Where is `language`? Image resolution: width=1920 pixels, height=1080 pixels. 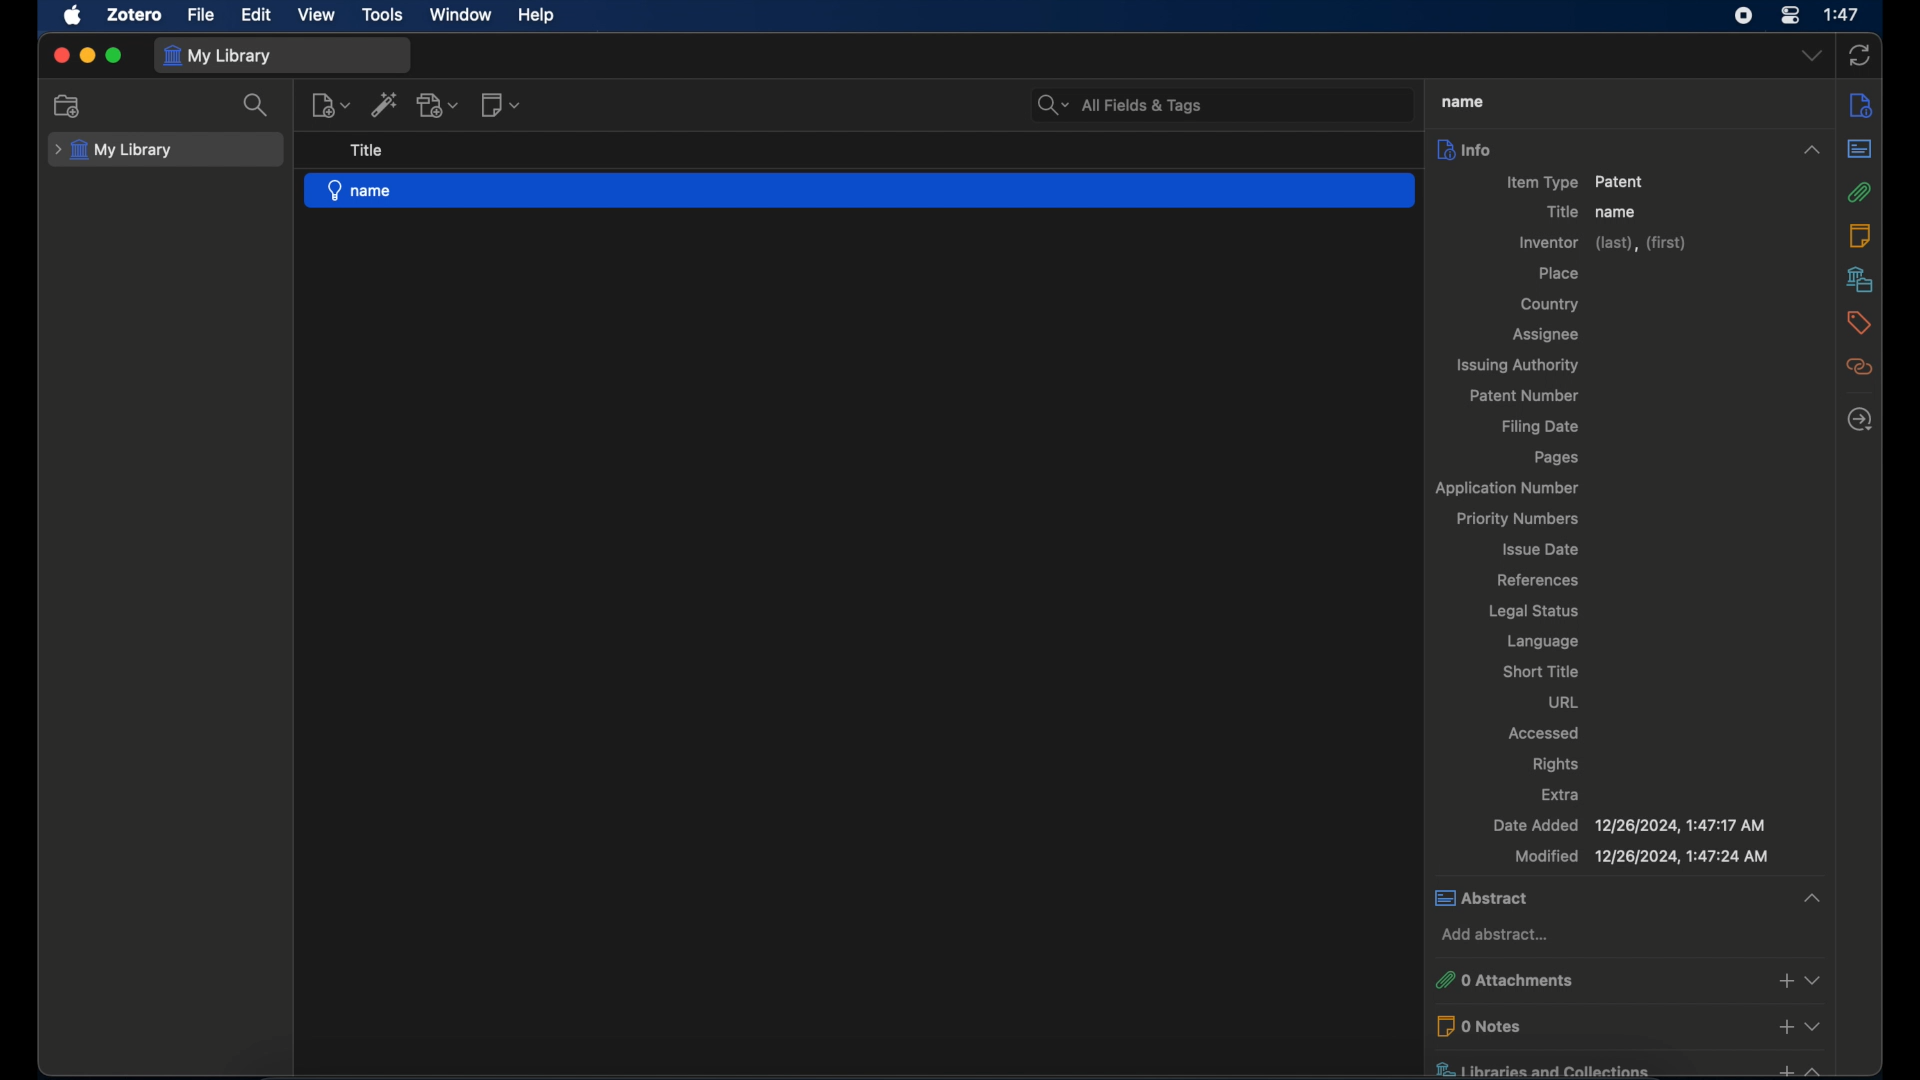
language is located at coordinates (1543, 641).